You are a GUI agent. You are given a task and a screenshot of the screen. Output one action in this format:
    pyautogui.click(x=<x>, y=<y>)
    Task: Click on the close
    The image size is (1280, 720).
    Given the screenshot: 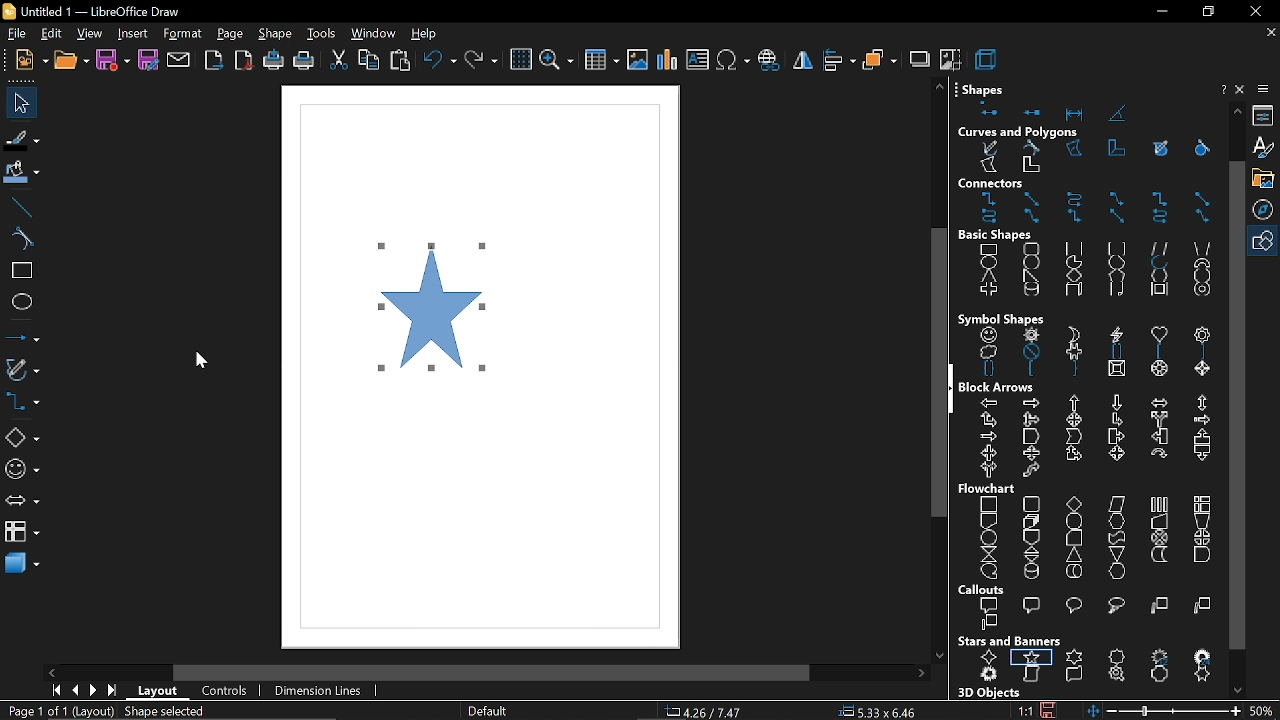 What is the action you would take?
    pyautogui.click(x=1255, y=11)
    